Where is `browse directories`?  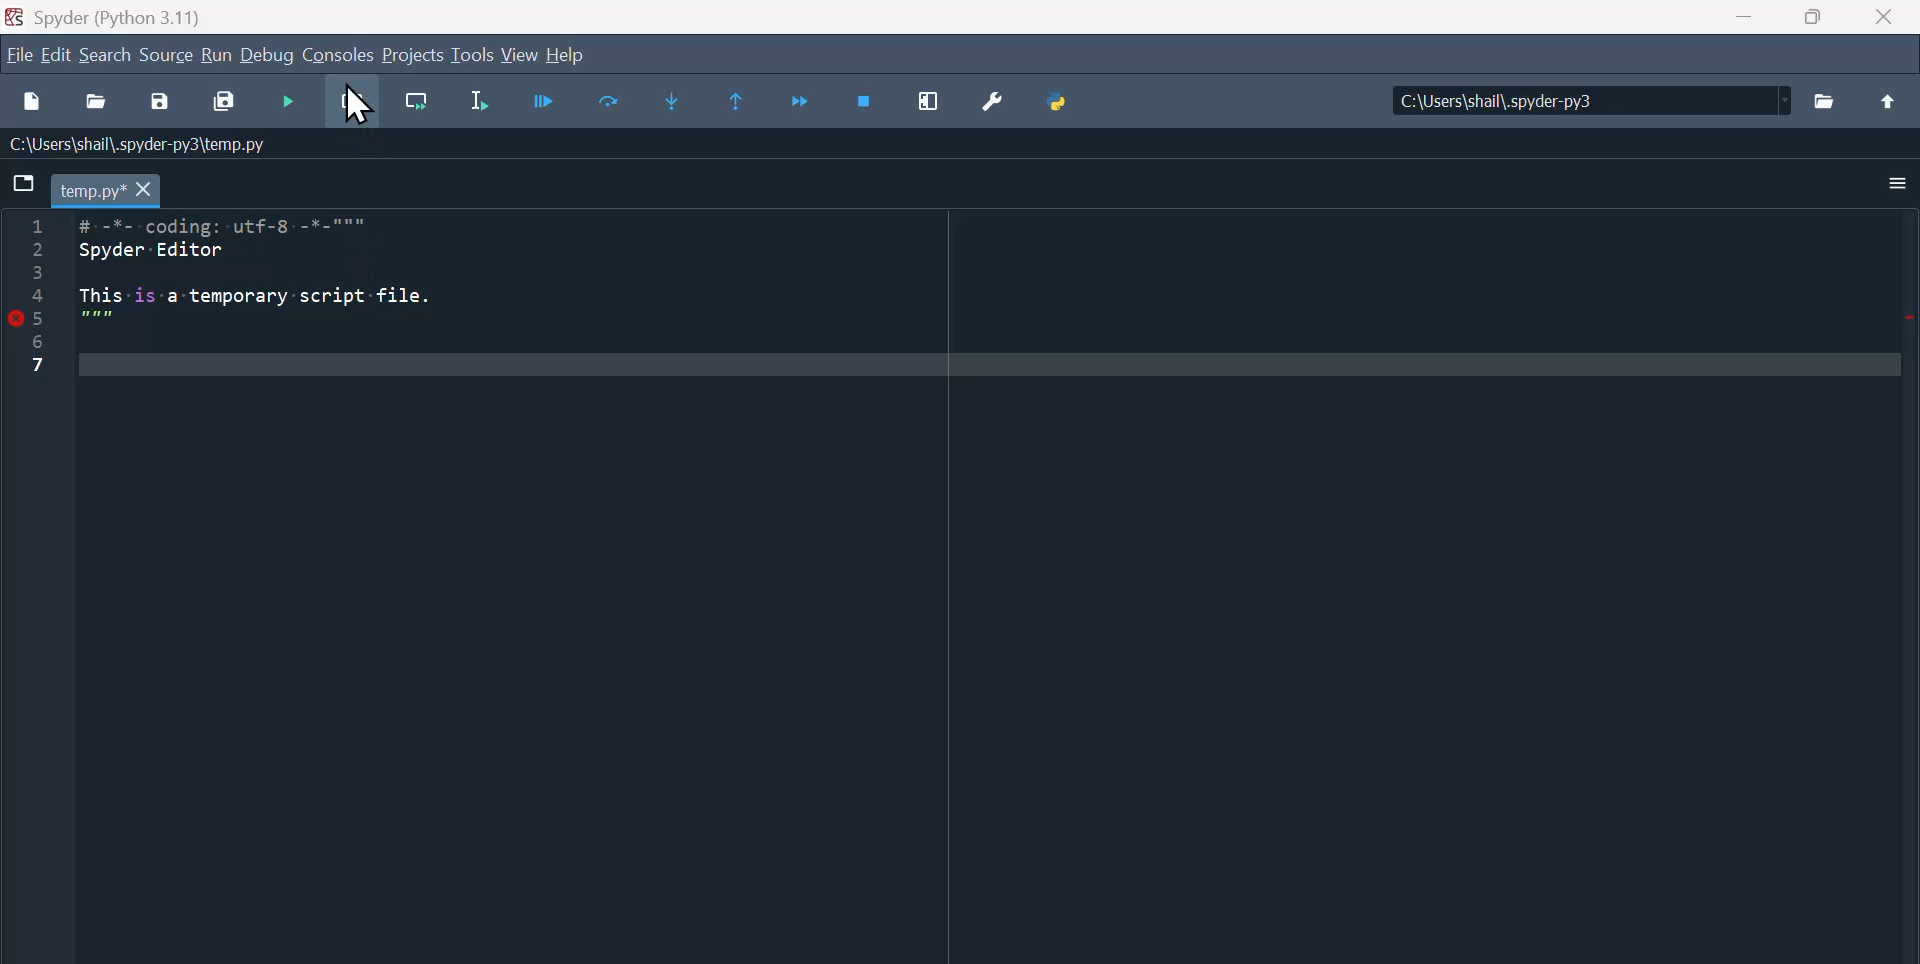
browse directories is located at coordinates (1828, 101).